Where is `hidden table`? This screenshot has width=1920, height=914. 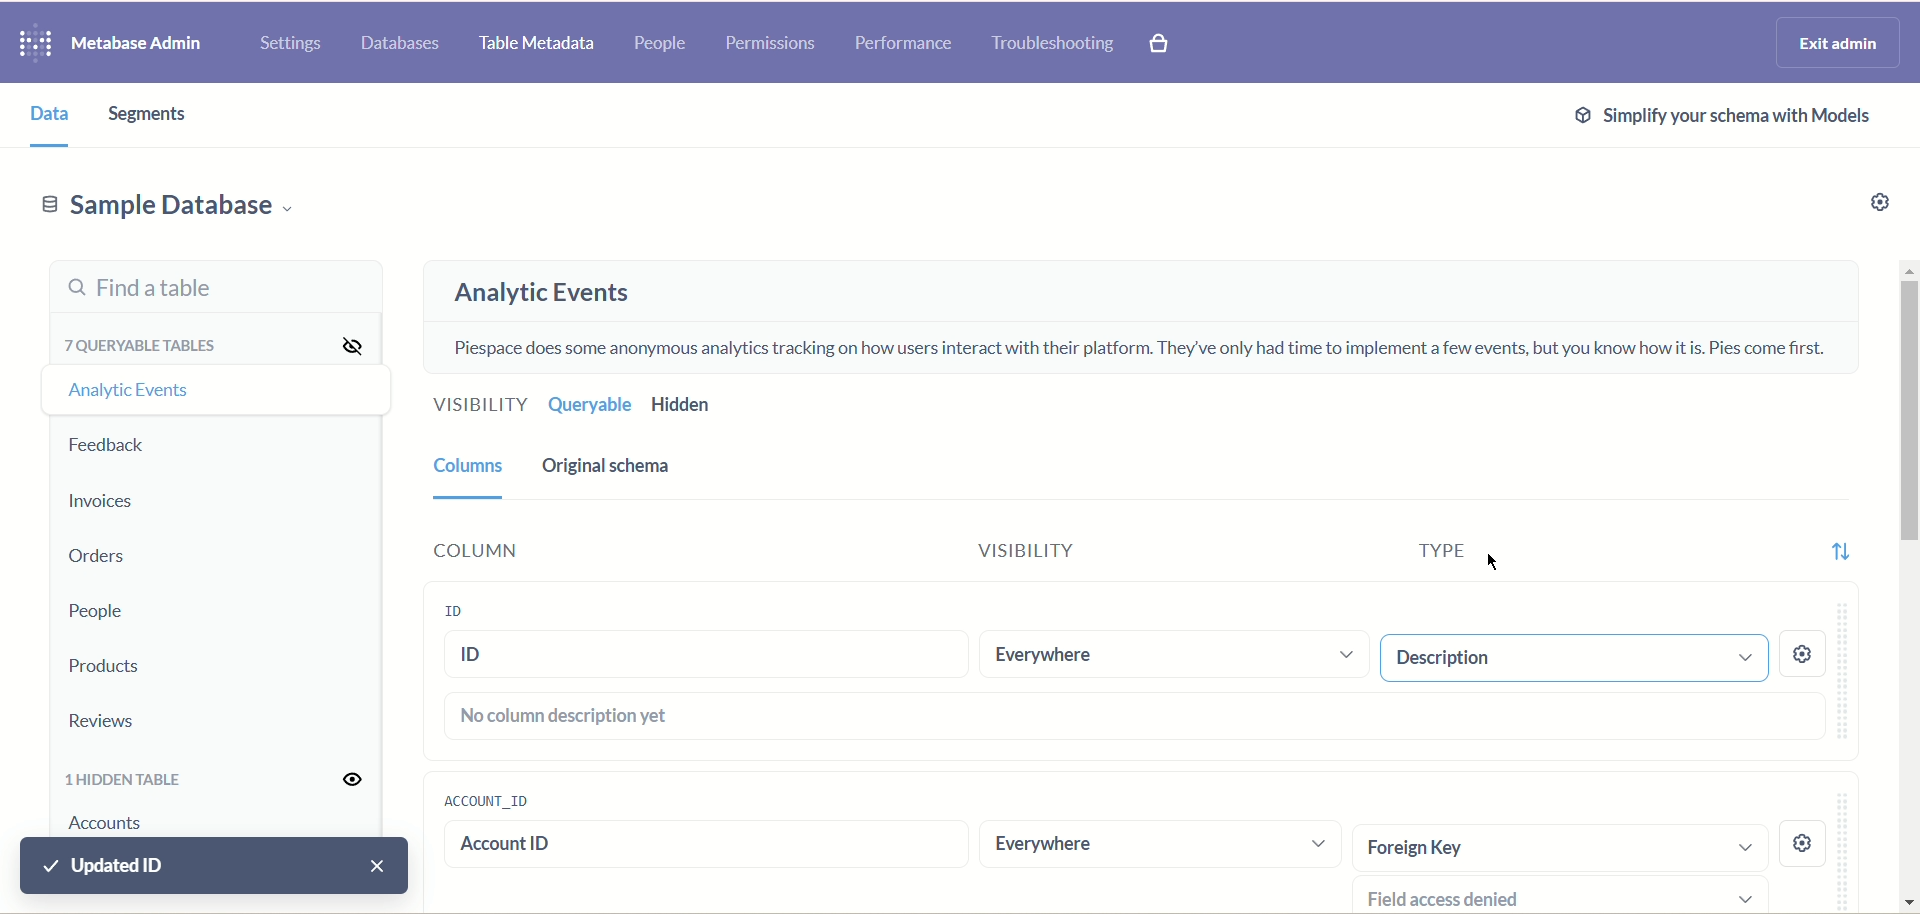
hidden table is located at coordinates (125, 783).